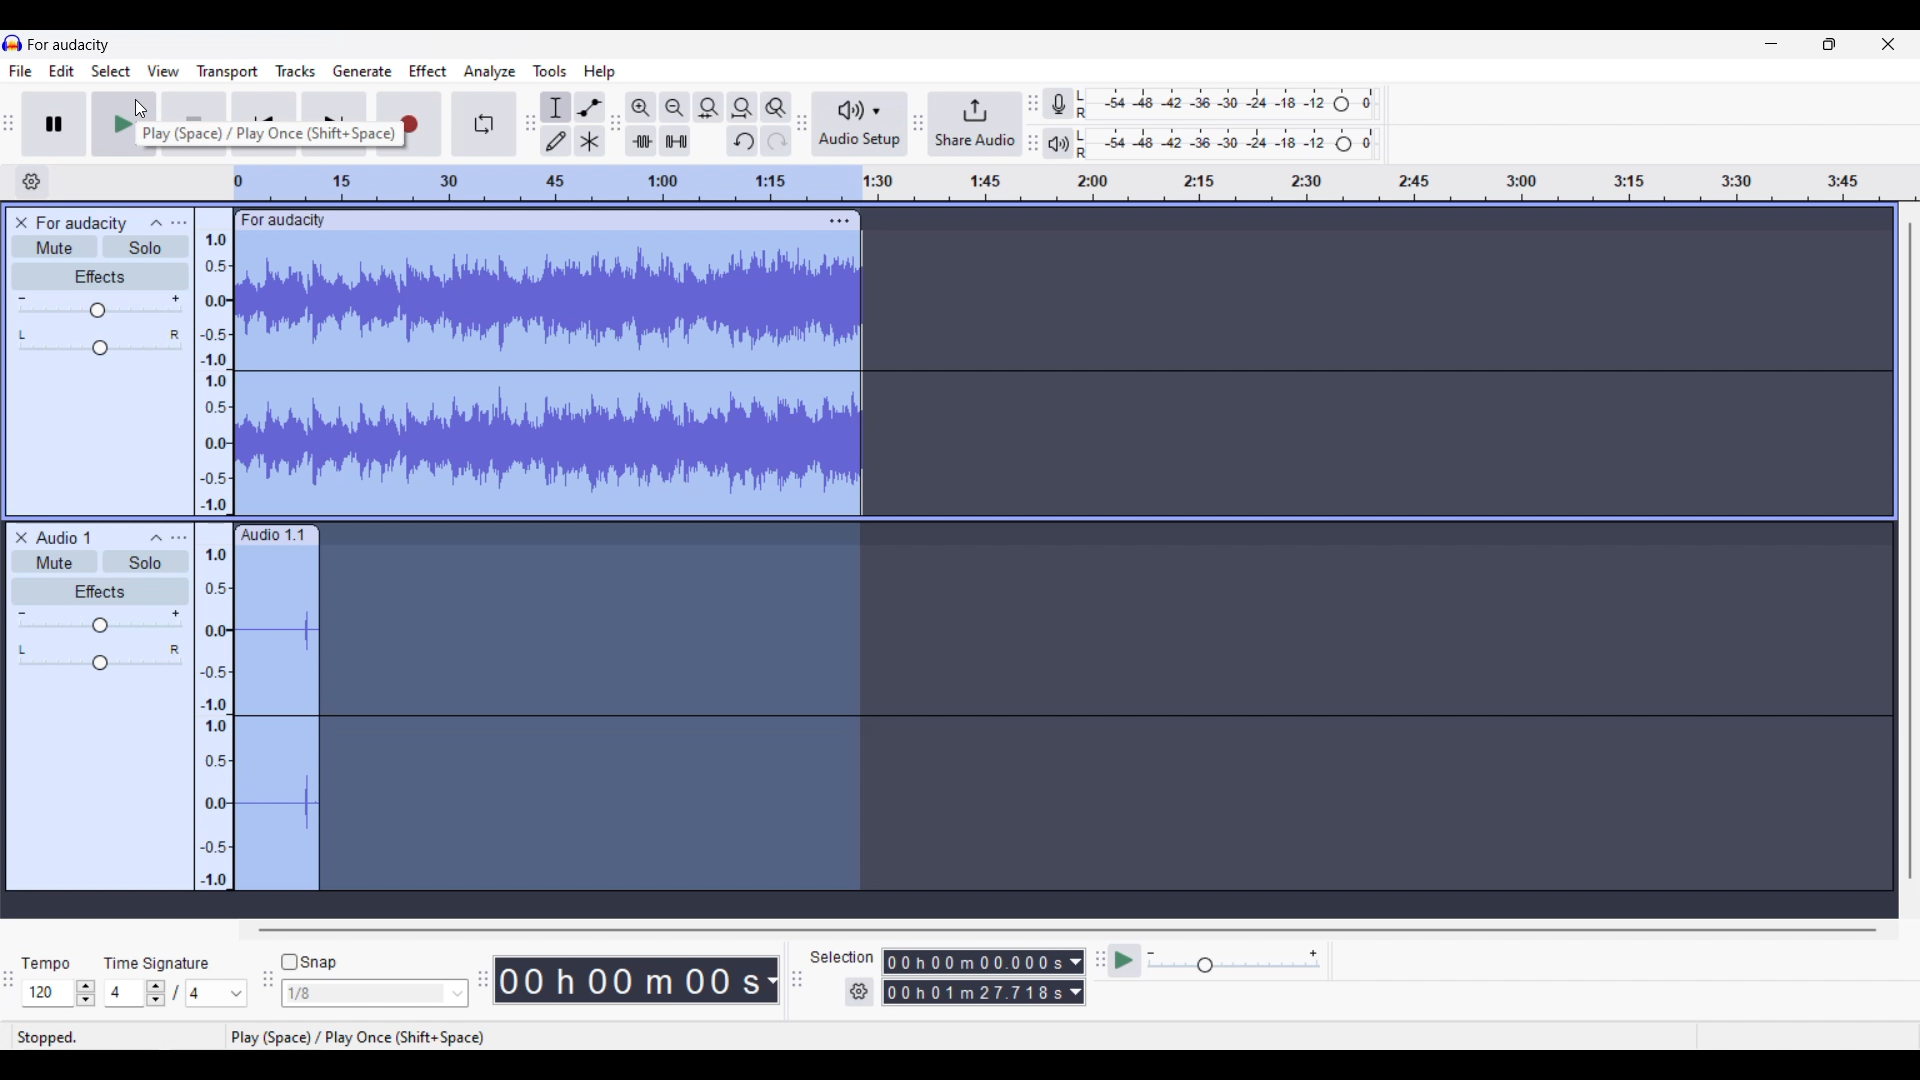 This screenshot has height=1080, width=1920. What do you see at coordinates (1066, 930) in the screenshot?
I see `Horizontal slide bar` at bounding box center [1066, 930].